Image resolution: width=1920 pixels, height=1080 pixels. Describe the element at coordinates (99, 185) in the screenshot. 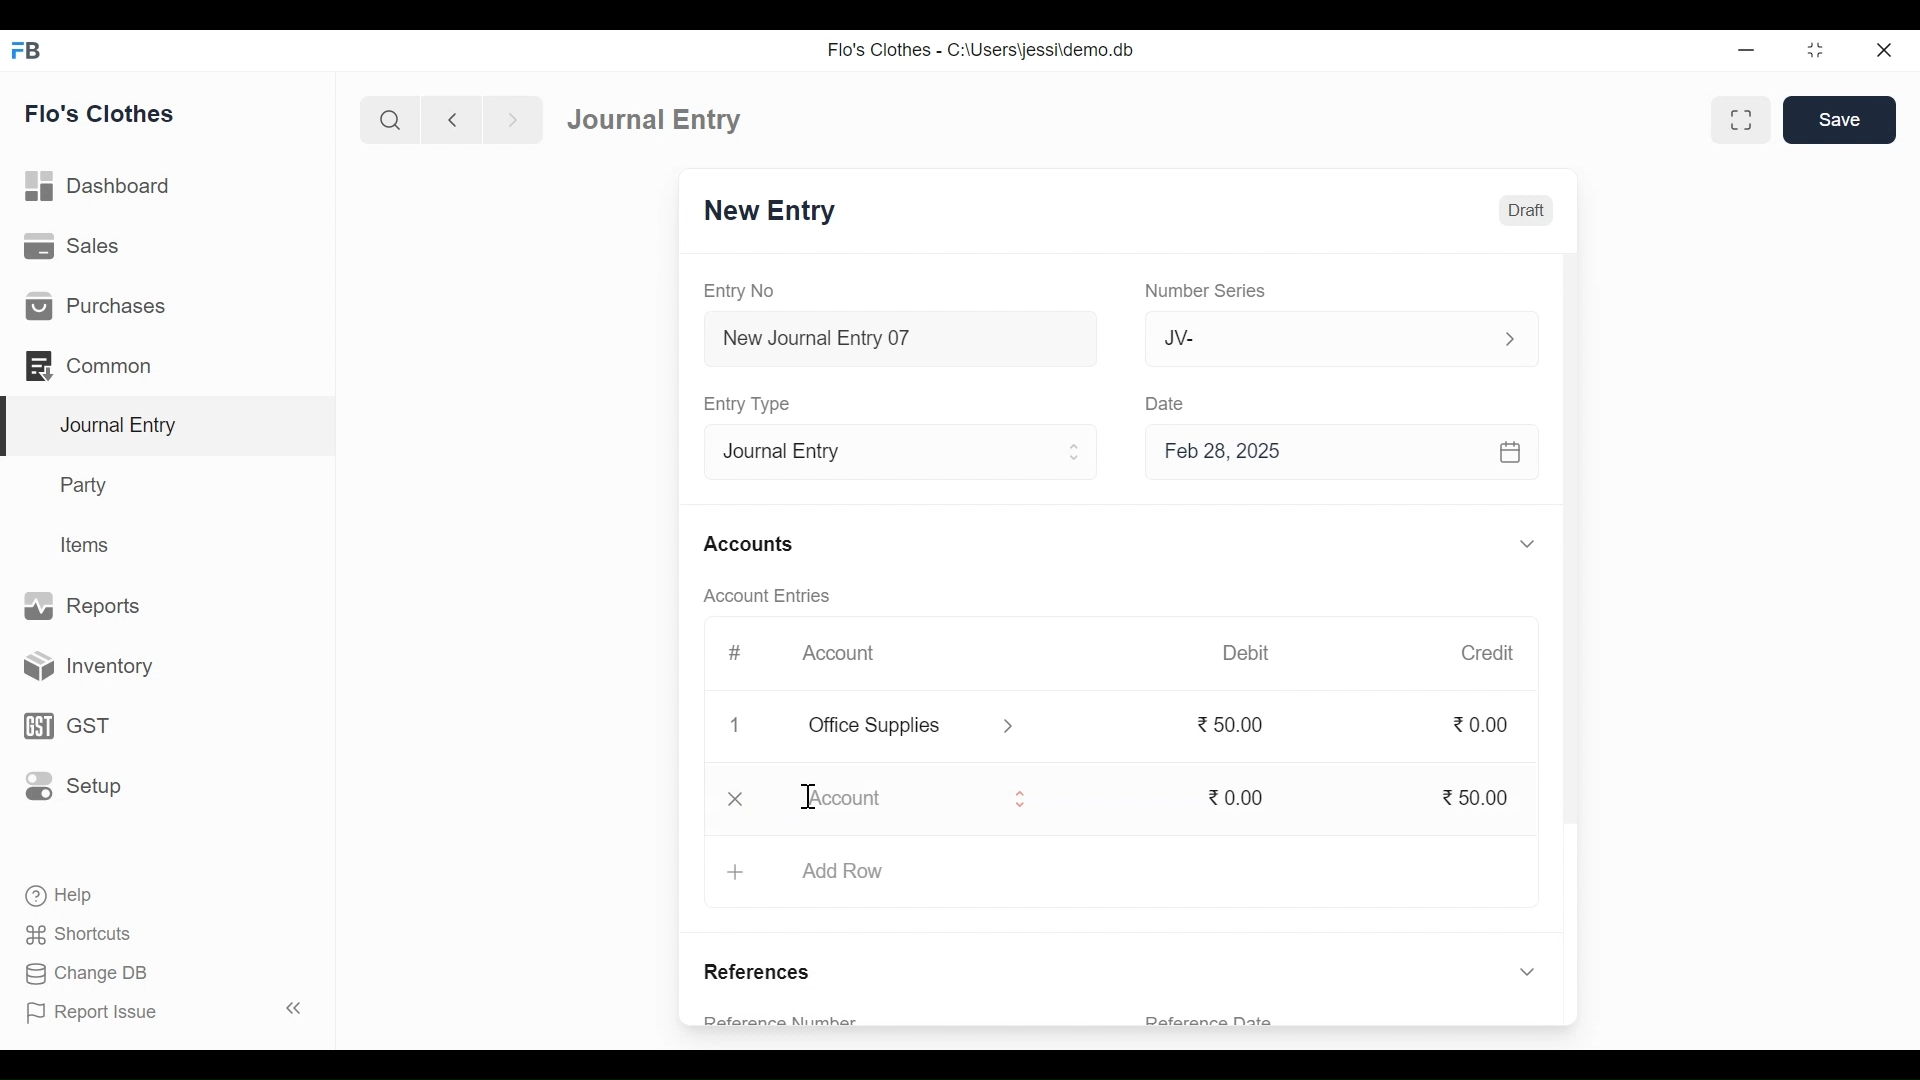

I see `Dashboard` at that location.